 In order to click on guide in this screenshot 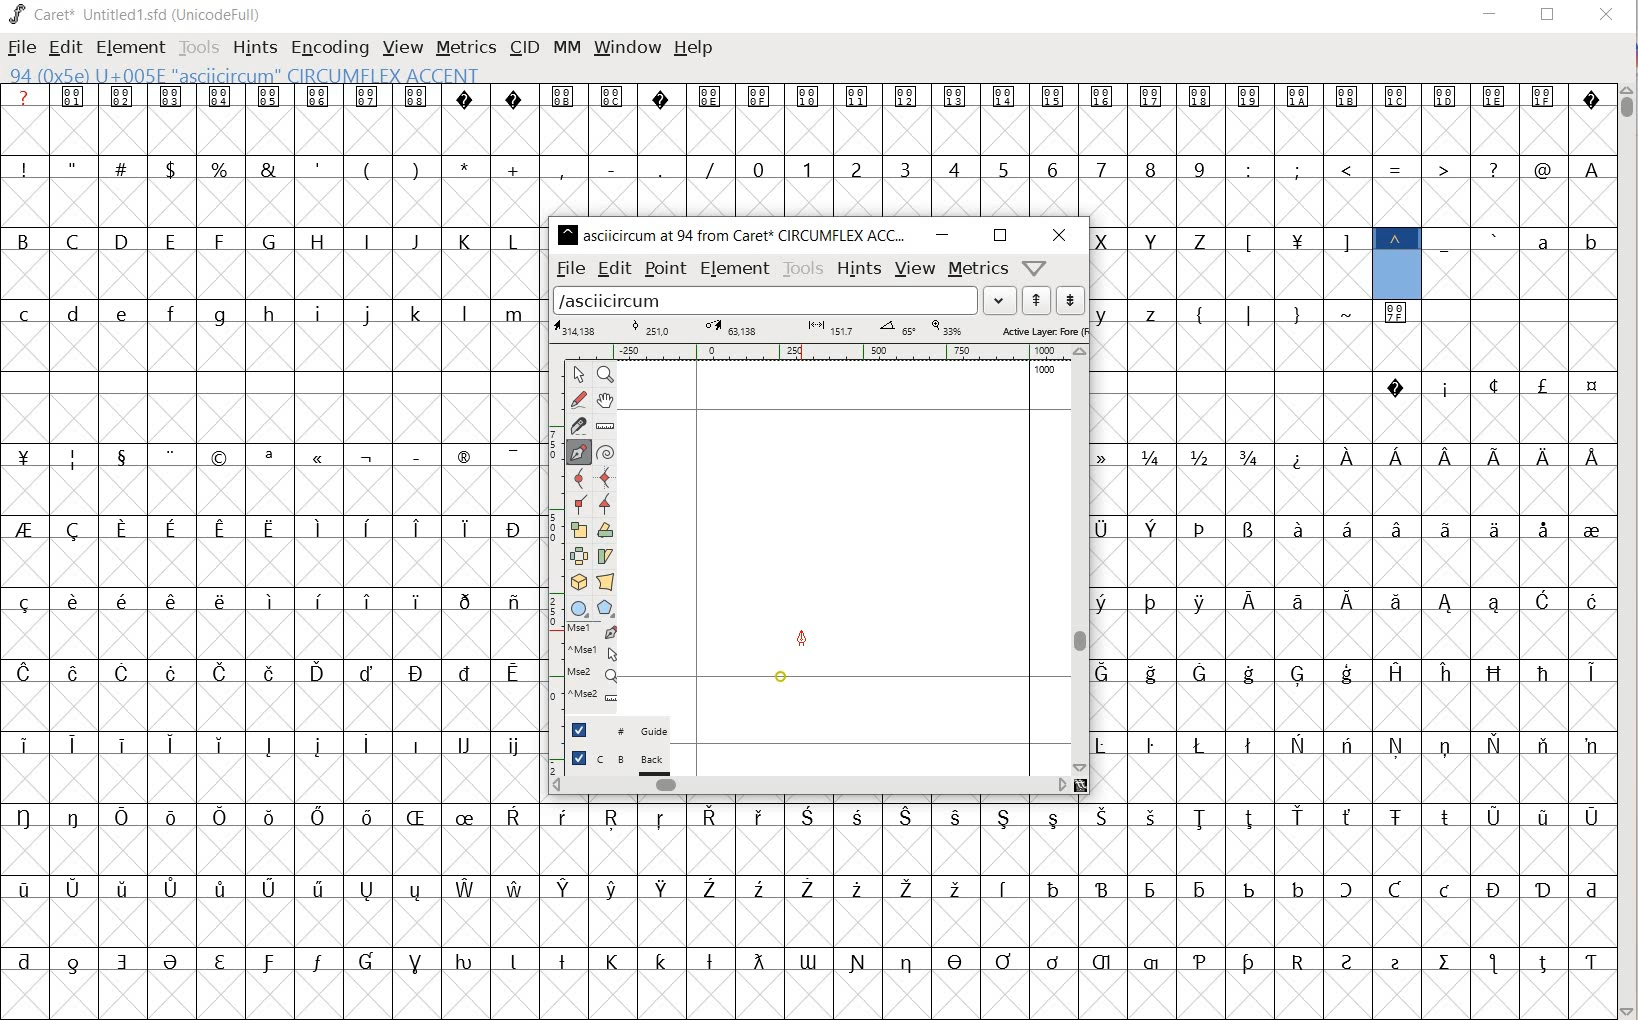, I will do `click(620, 730)`.